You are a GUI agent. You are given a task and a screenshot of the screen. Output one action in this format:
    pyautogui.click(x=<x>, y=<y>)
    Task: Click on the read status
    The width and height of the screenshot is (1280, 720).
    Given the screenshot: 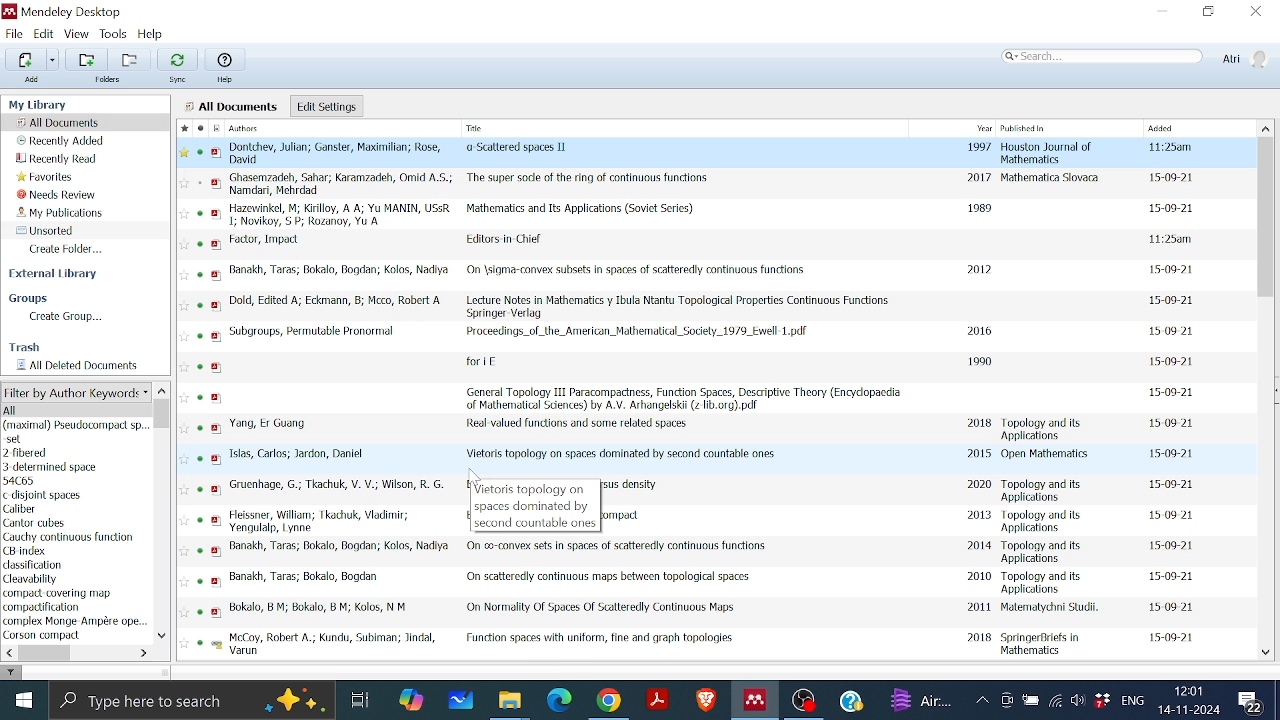 What is the action you would take?
    pyautogui.click(x=200, y=183)
    